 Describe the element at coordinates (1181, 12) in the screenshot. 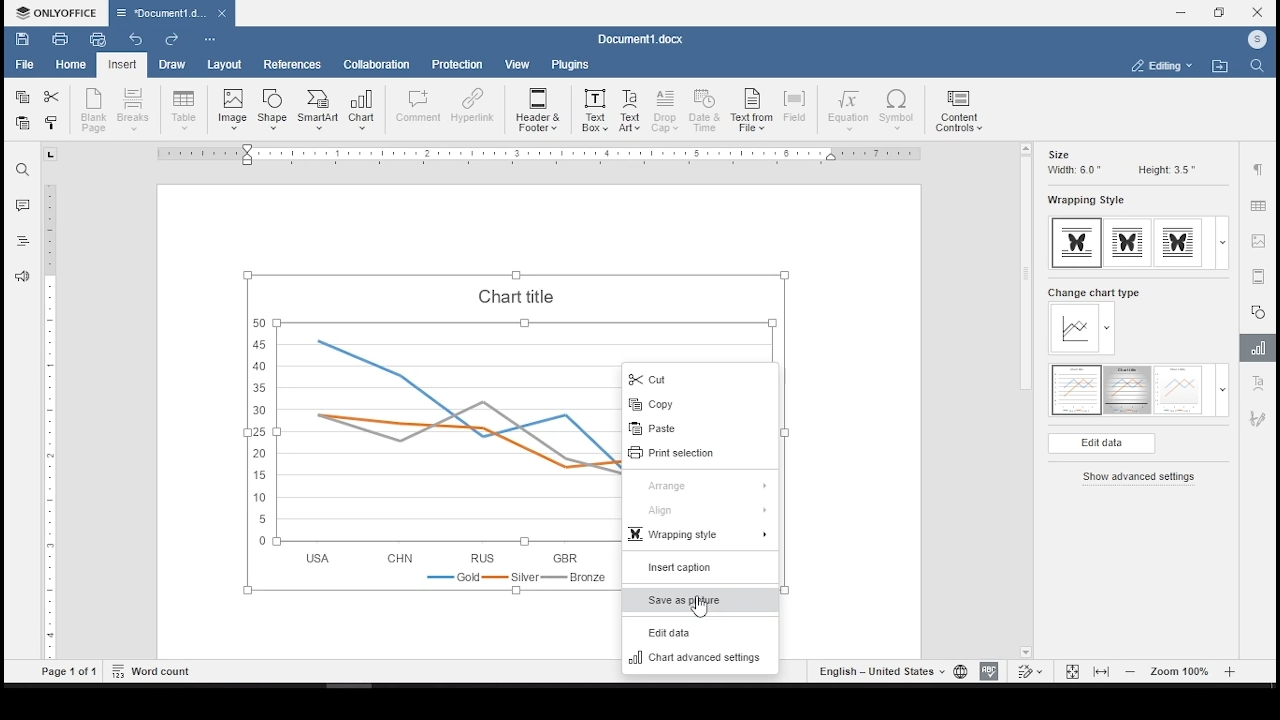

I see `minimize` at that location.